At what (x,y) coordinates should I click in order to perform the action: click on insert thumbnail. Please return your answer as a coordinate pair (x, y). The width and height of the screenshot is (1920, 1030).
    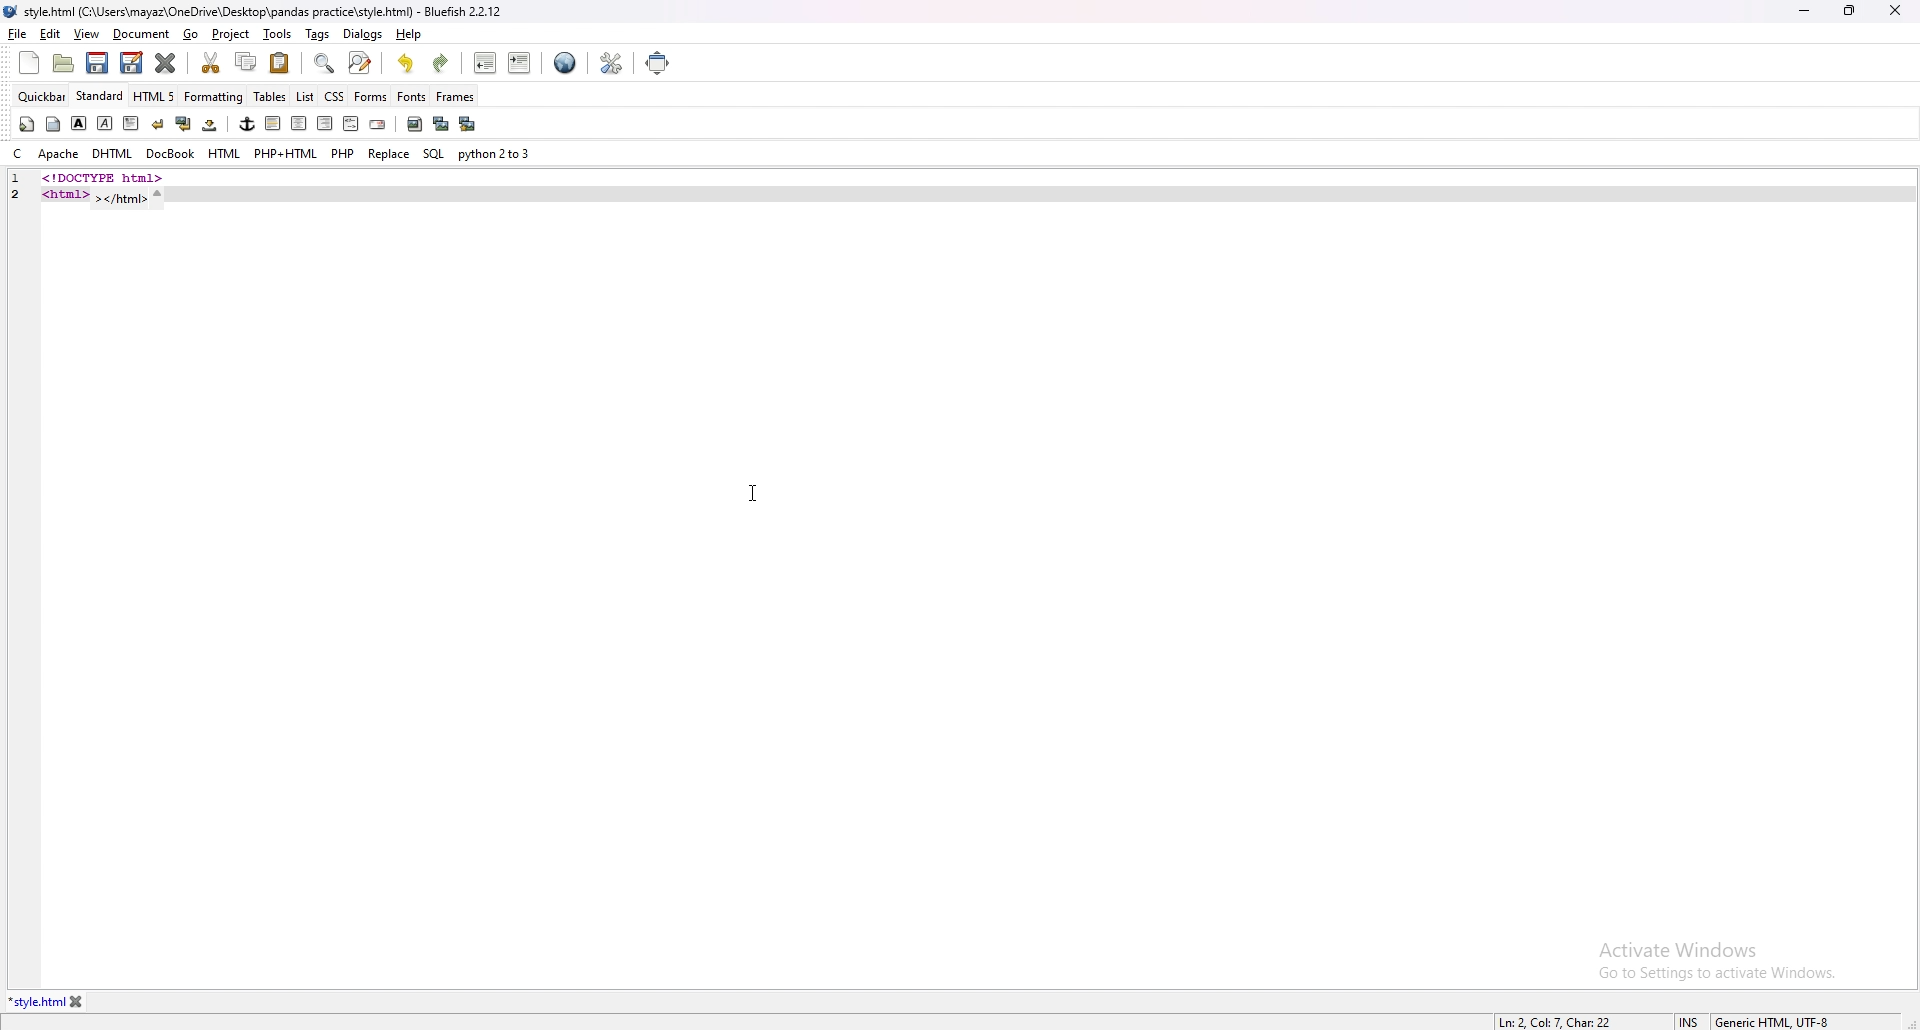
    Looking at the image, I should click on (440, 124).